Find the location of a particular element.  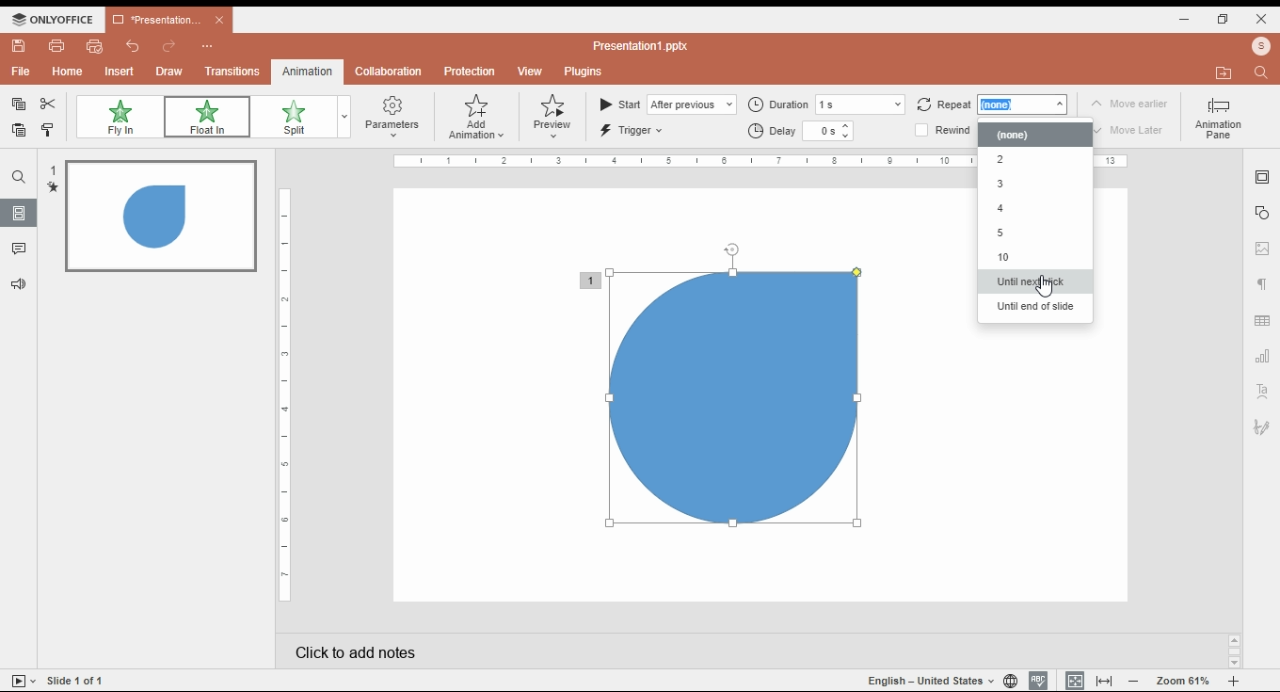

quick print is located at coordinates (96, 46).